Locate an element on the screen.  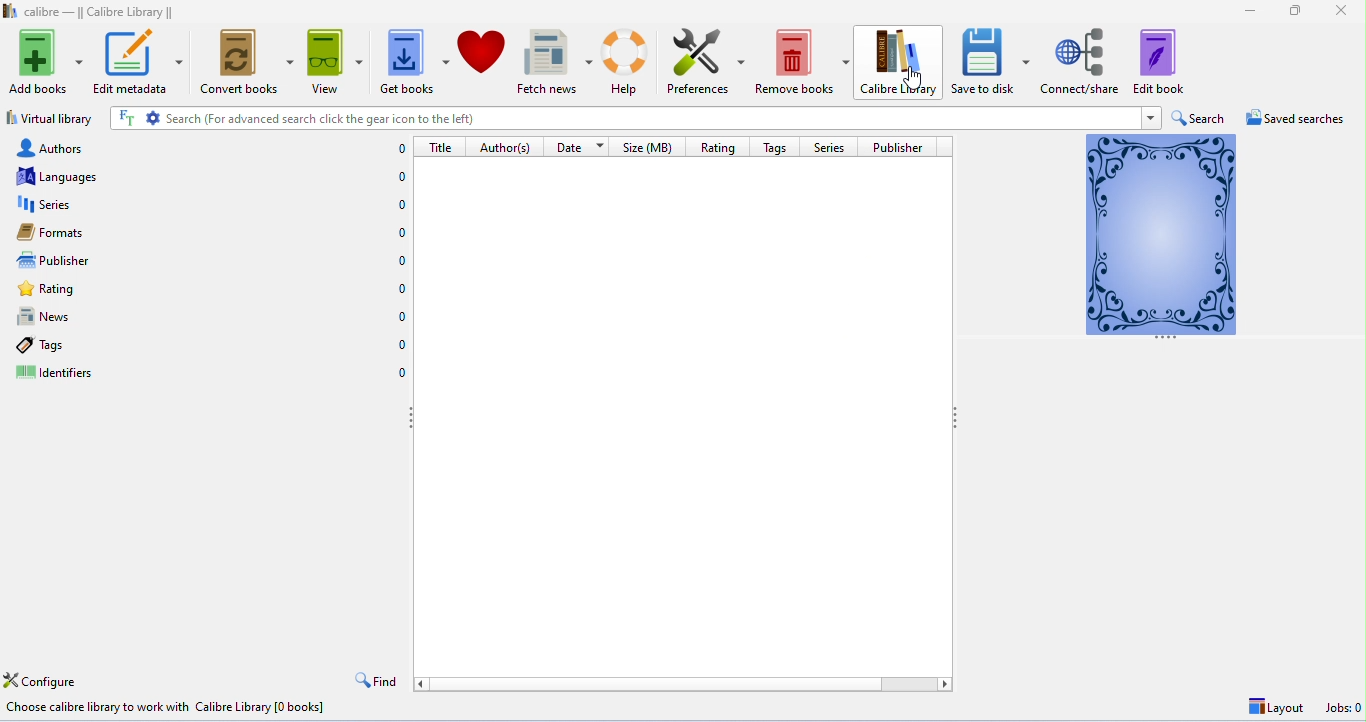
maximize is located at coordinates (1295, 11).